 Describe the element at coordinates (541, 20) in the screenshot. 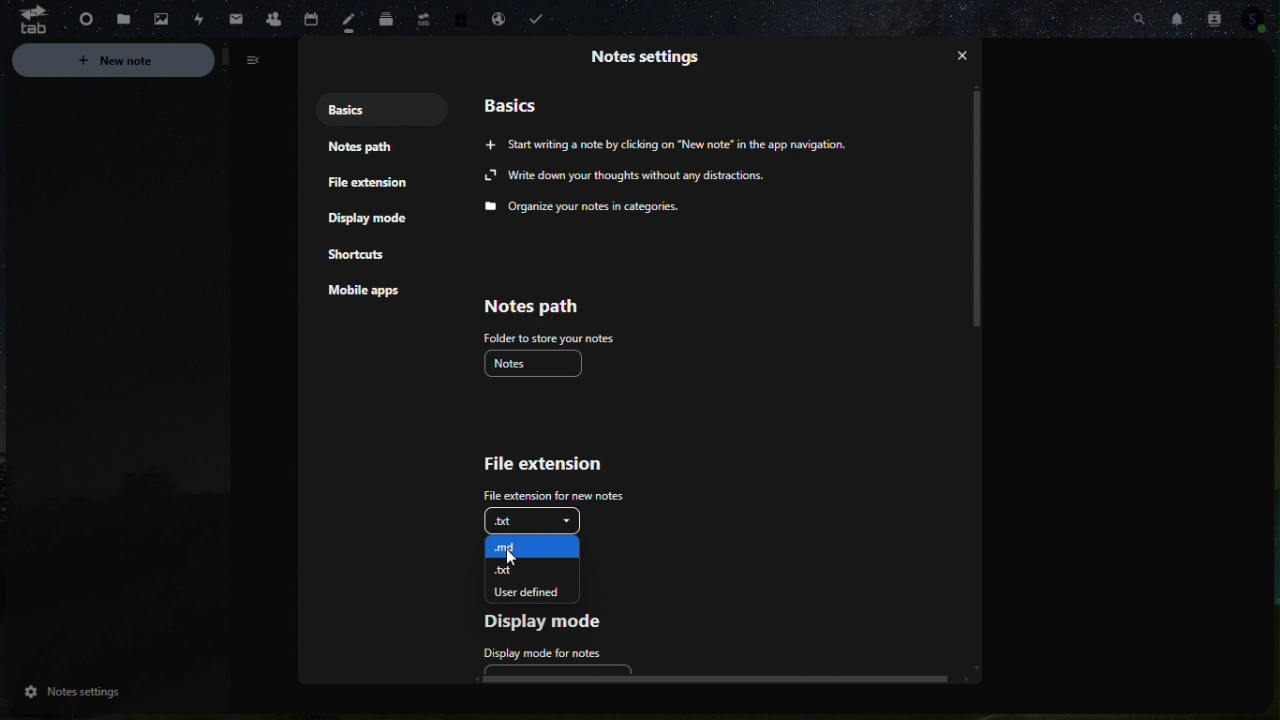

I see `task` at that location.